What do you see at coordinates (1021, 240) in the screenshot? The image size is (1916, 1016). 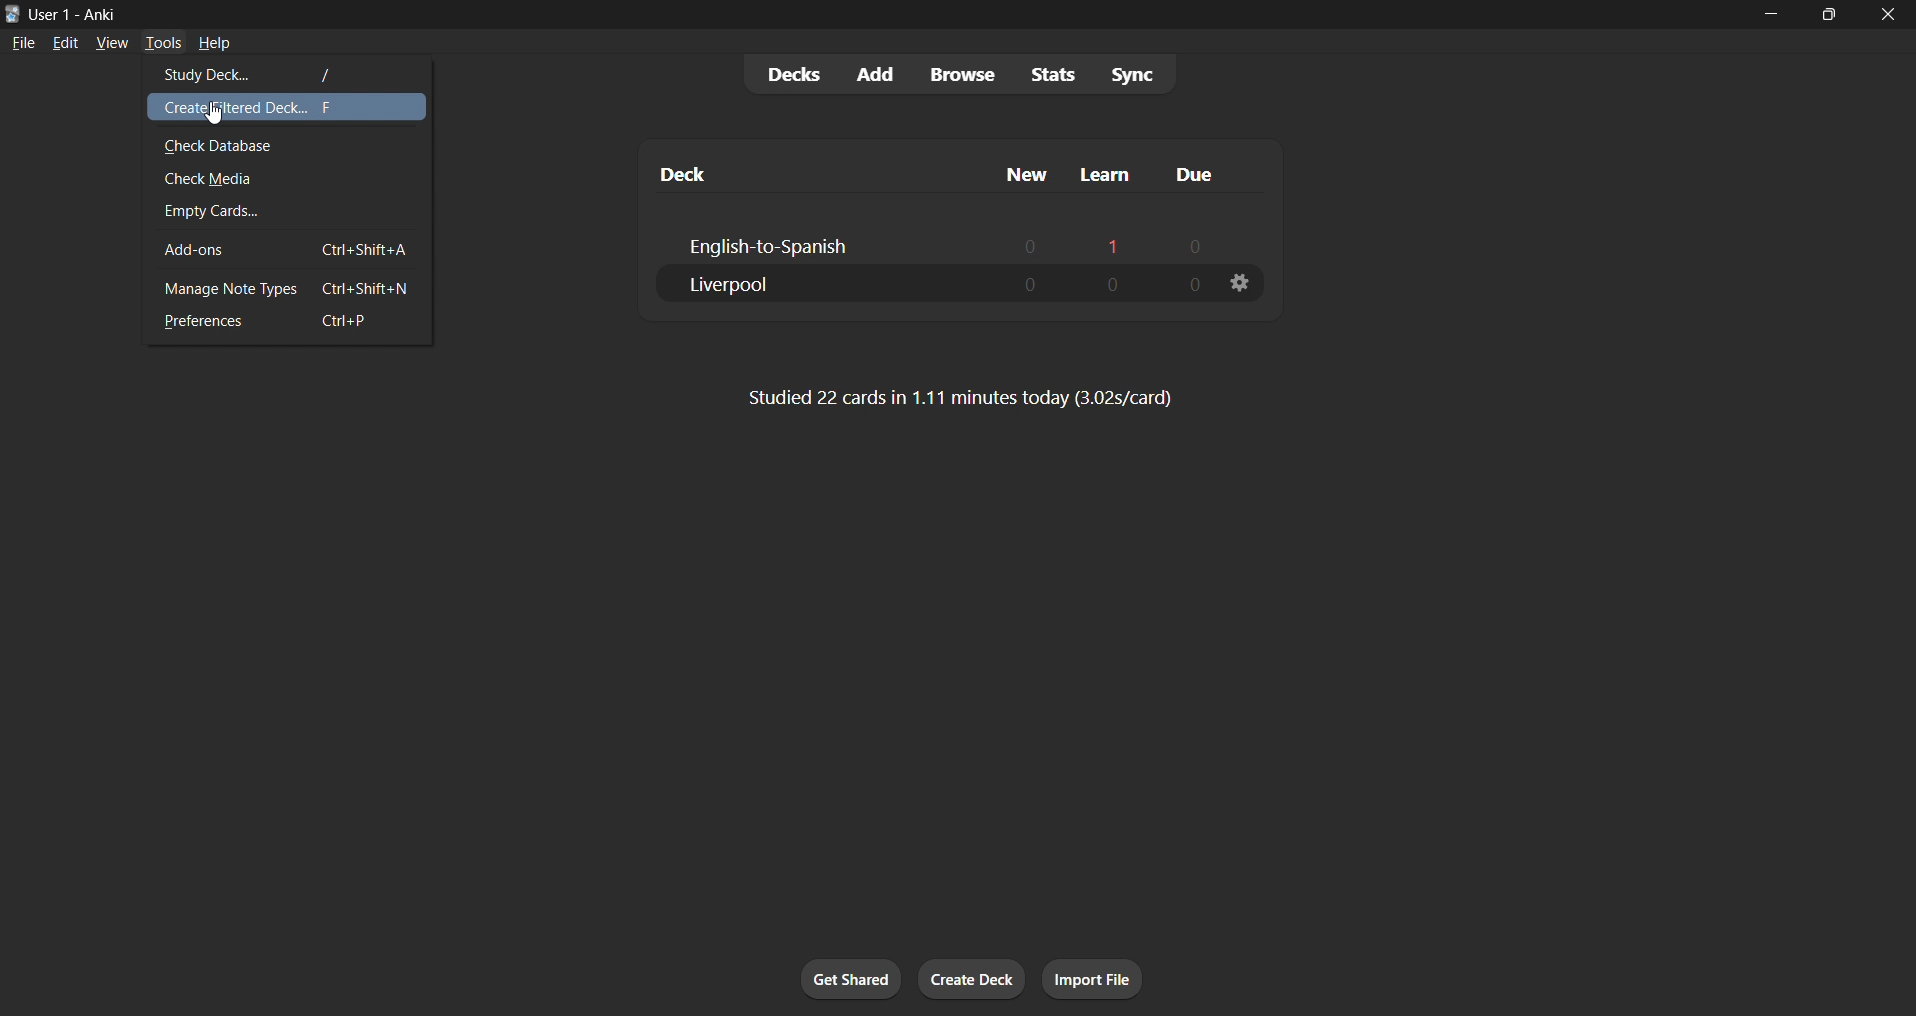 I see `0` at bounding box center [1021, 240].